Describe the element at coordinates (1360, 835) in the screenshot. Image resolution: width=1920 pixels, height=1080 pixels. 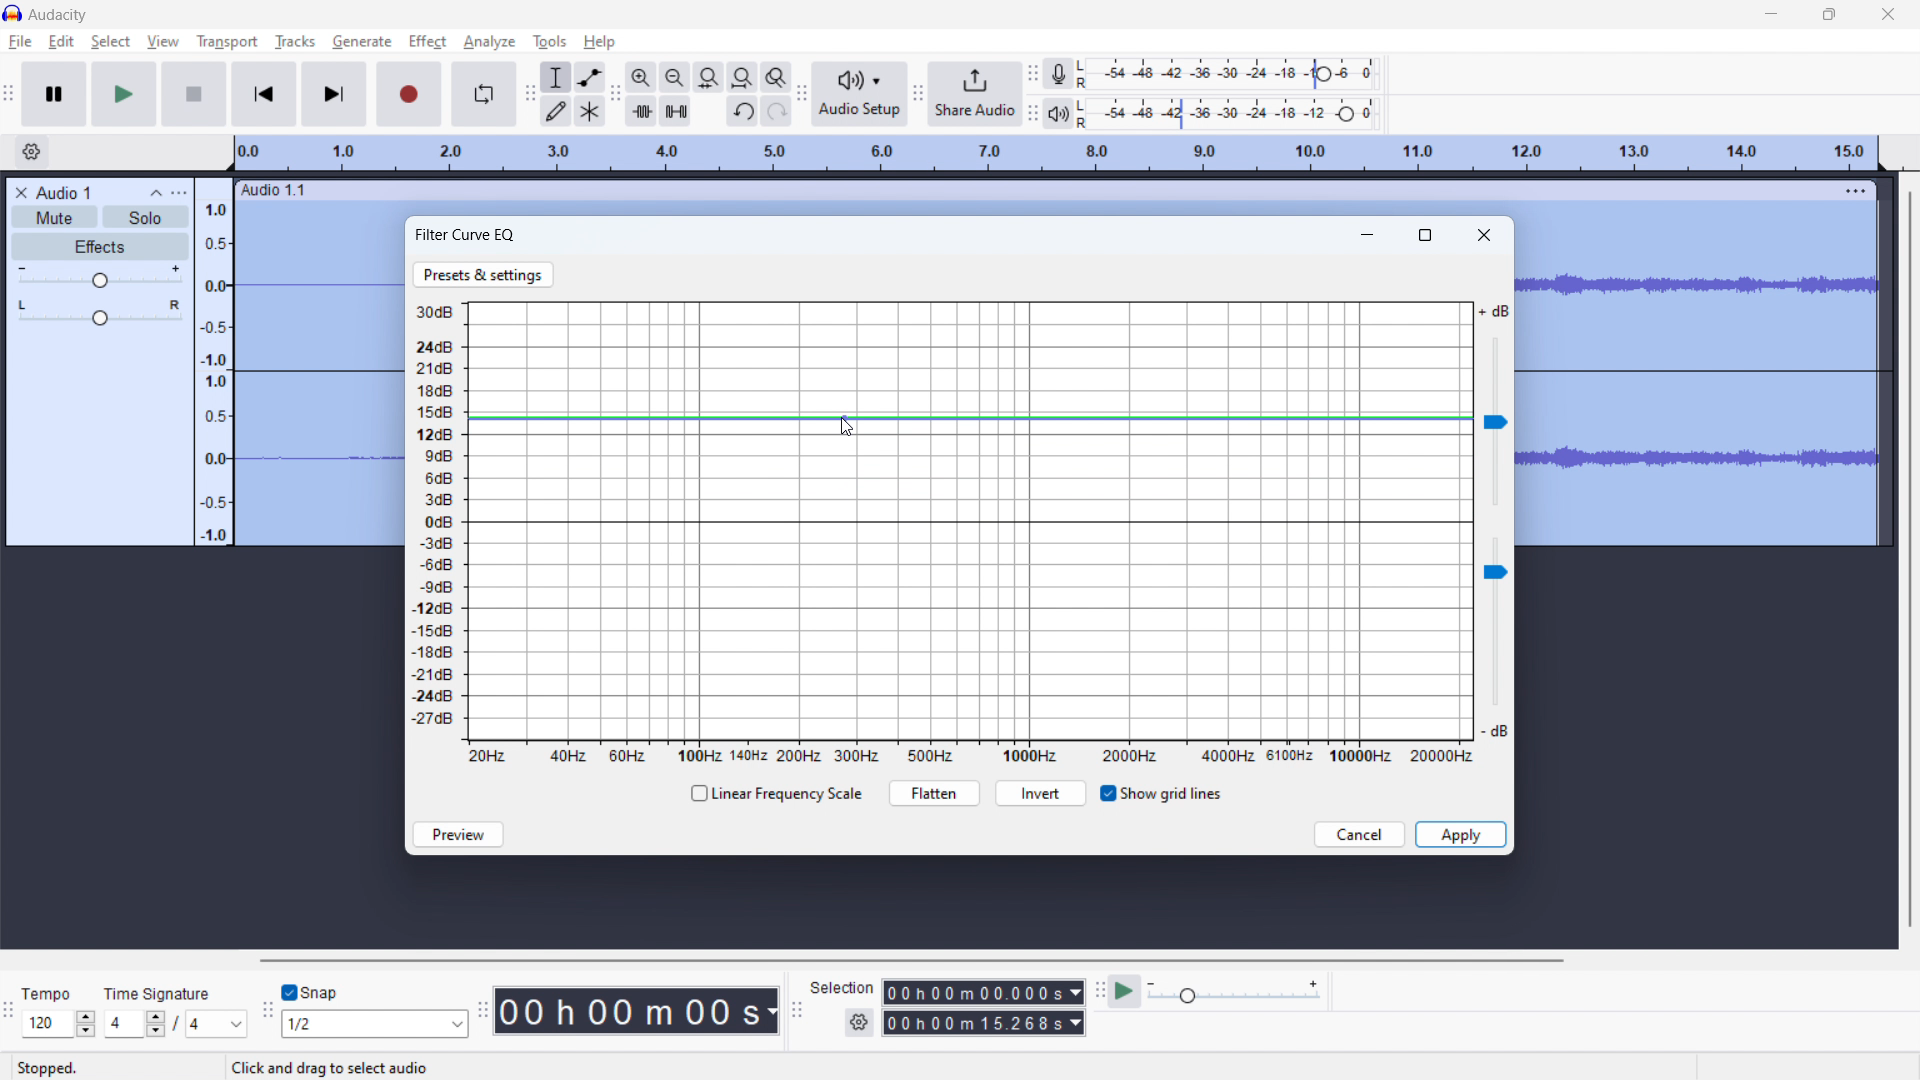
I see `cancel` at that location.